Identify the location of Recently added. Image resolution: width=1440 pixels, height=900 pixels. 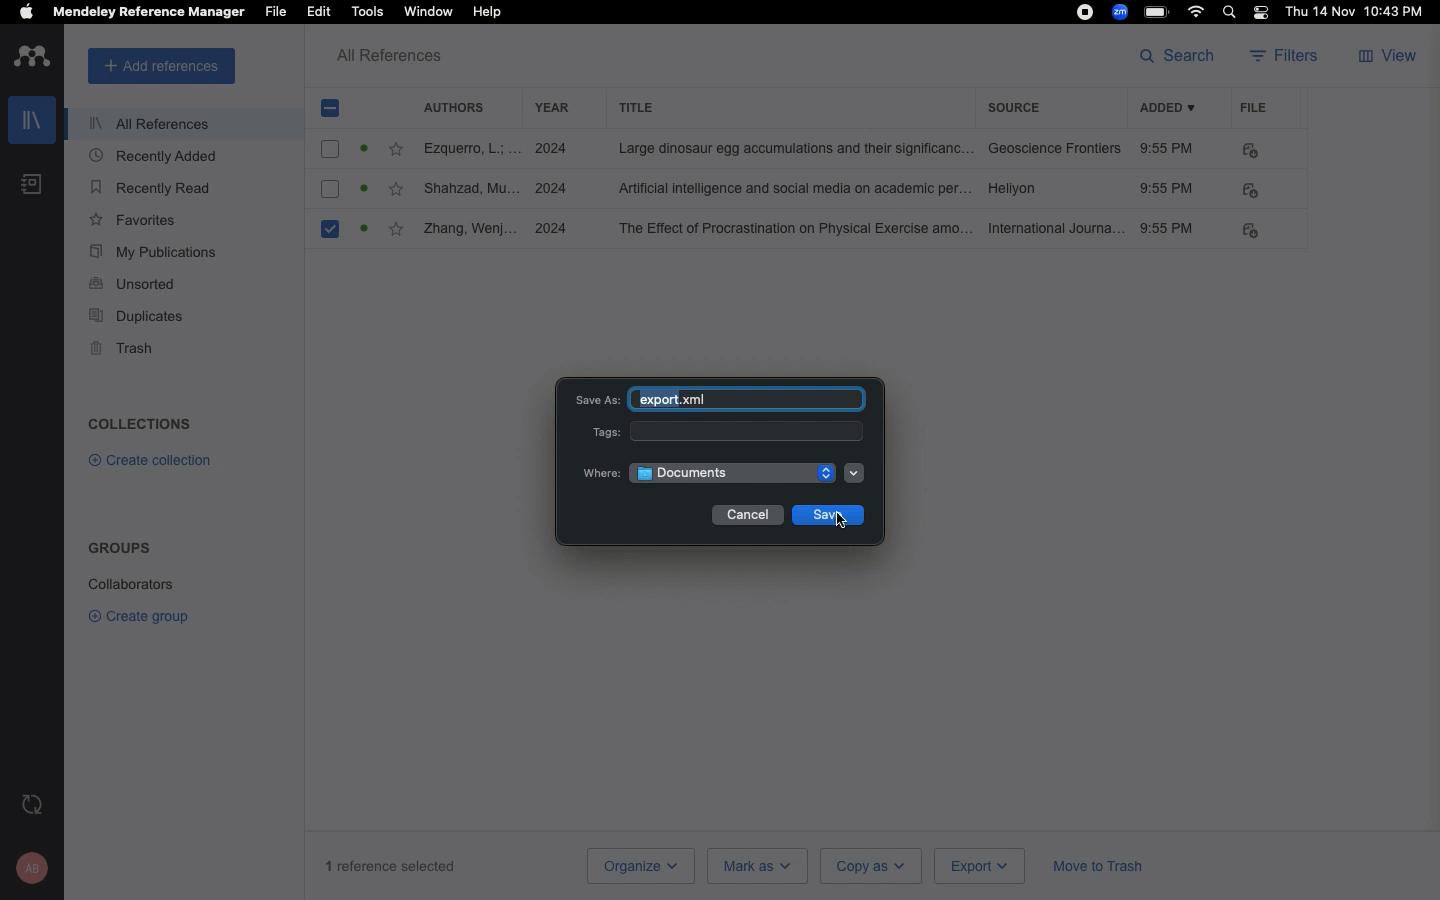
(161, 157).